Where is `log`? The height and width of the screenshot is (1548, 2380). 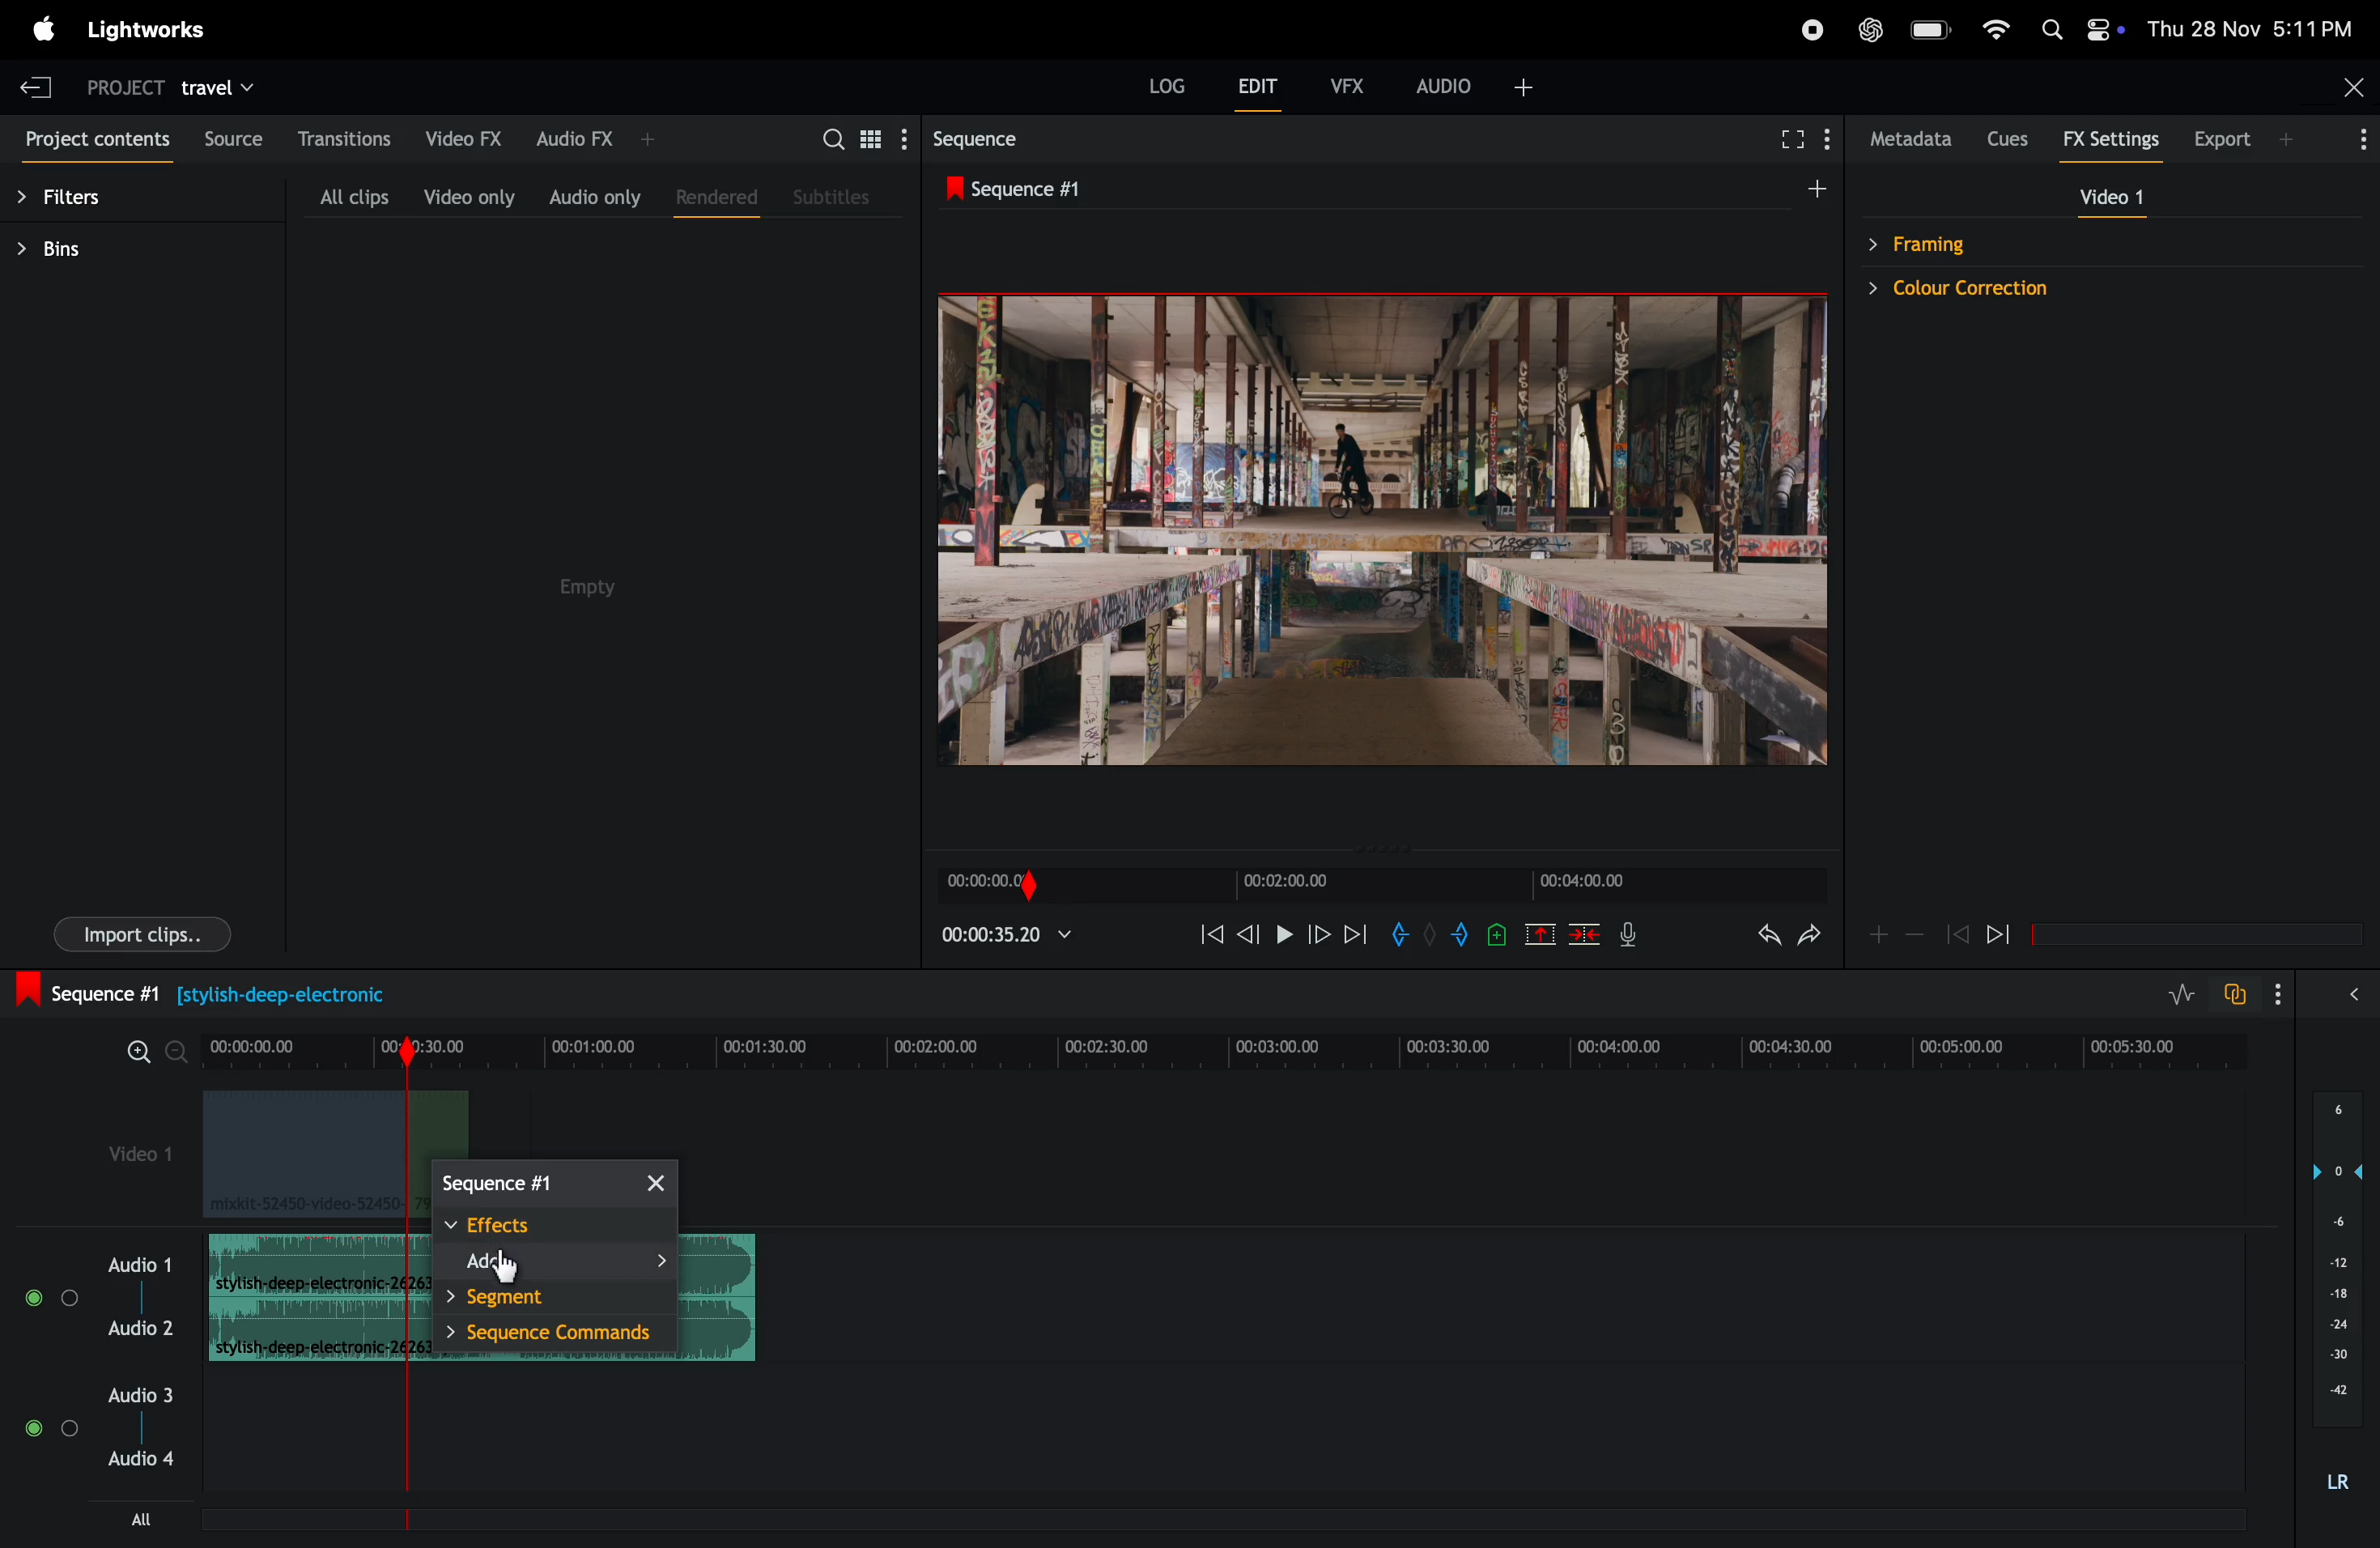 log is located at coordinates (1162, 83).